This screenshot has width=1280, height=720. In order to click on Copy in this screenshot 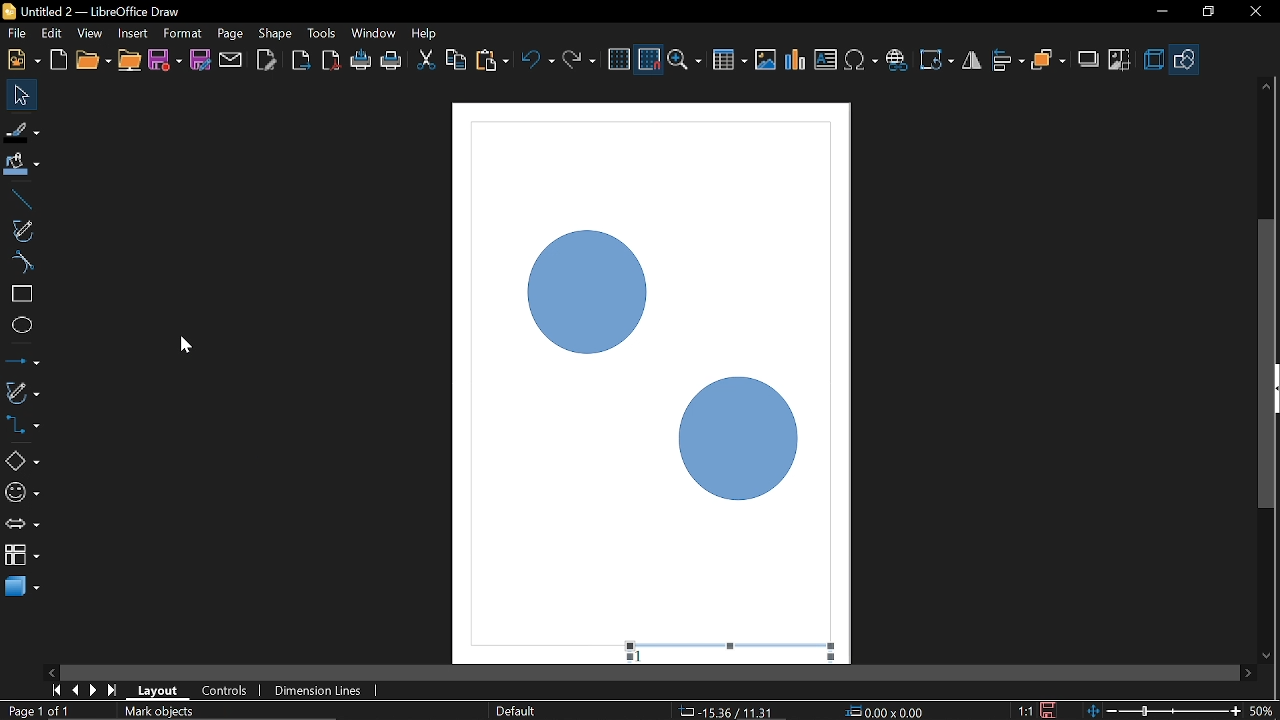, I will do `click(456, 63)`.